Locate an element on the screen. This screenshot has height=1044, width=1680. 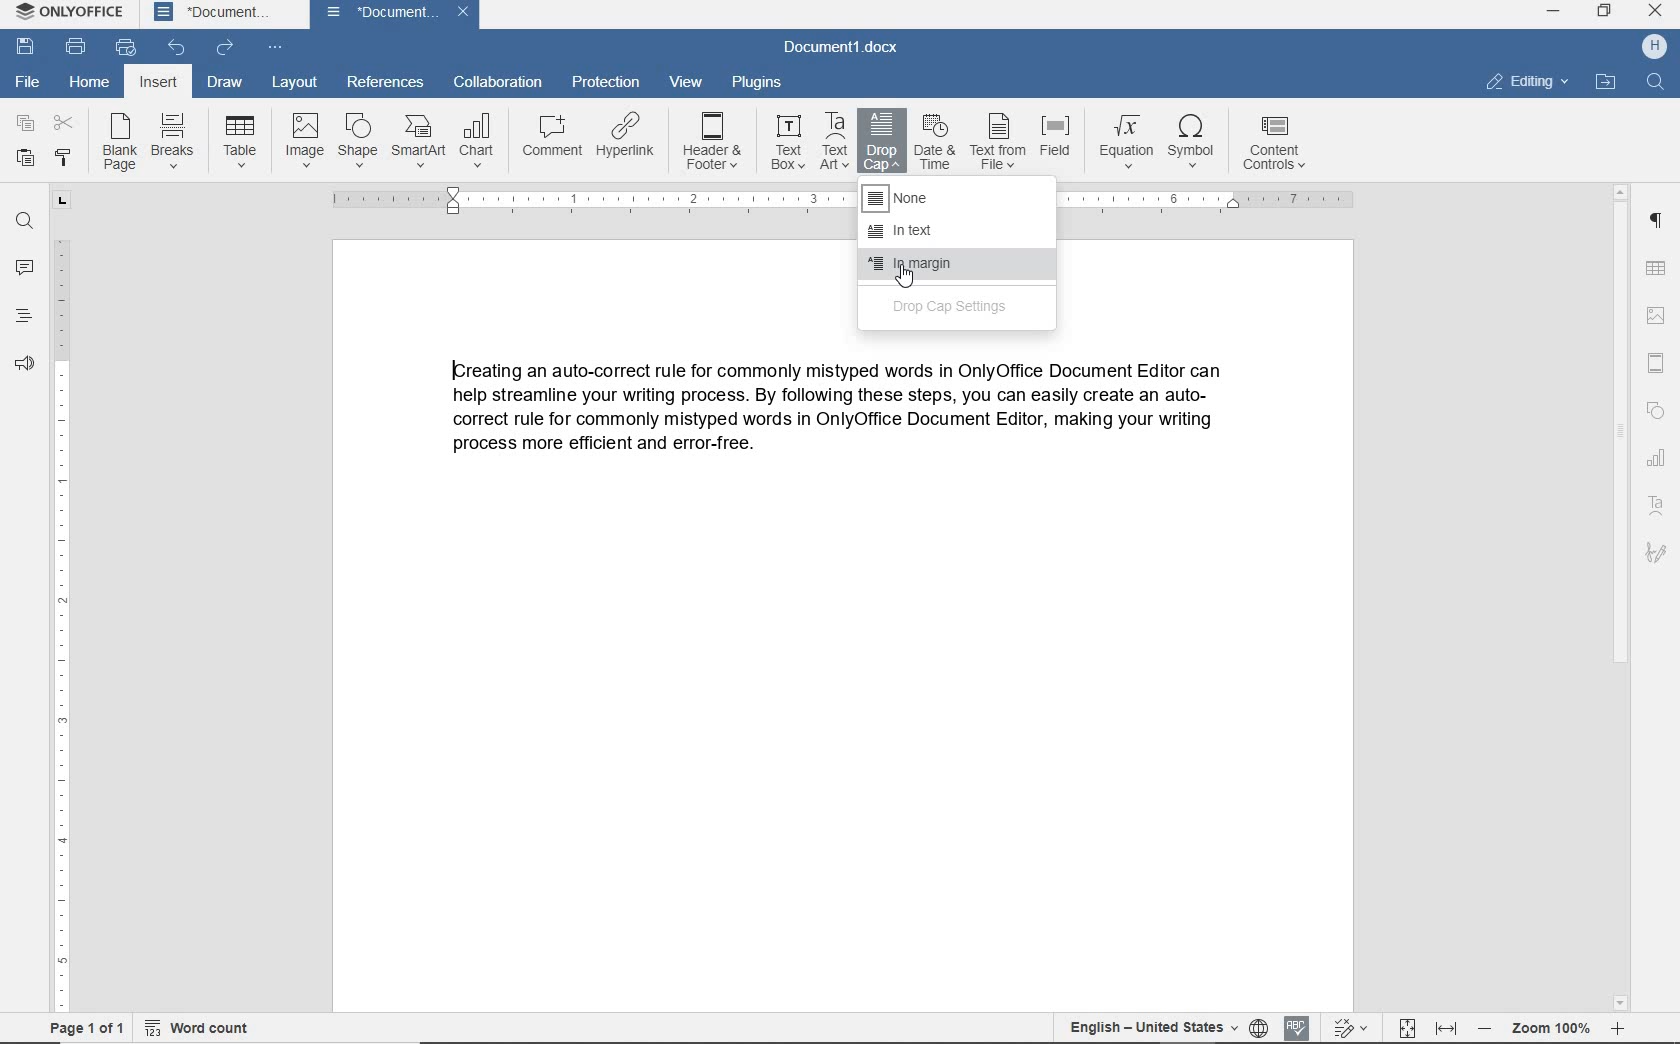
editing is located at coordinates (1526, 82).